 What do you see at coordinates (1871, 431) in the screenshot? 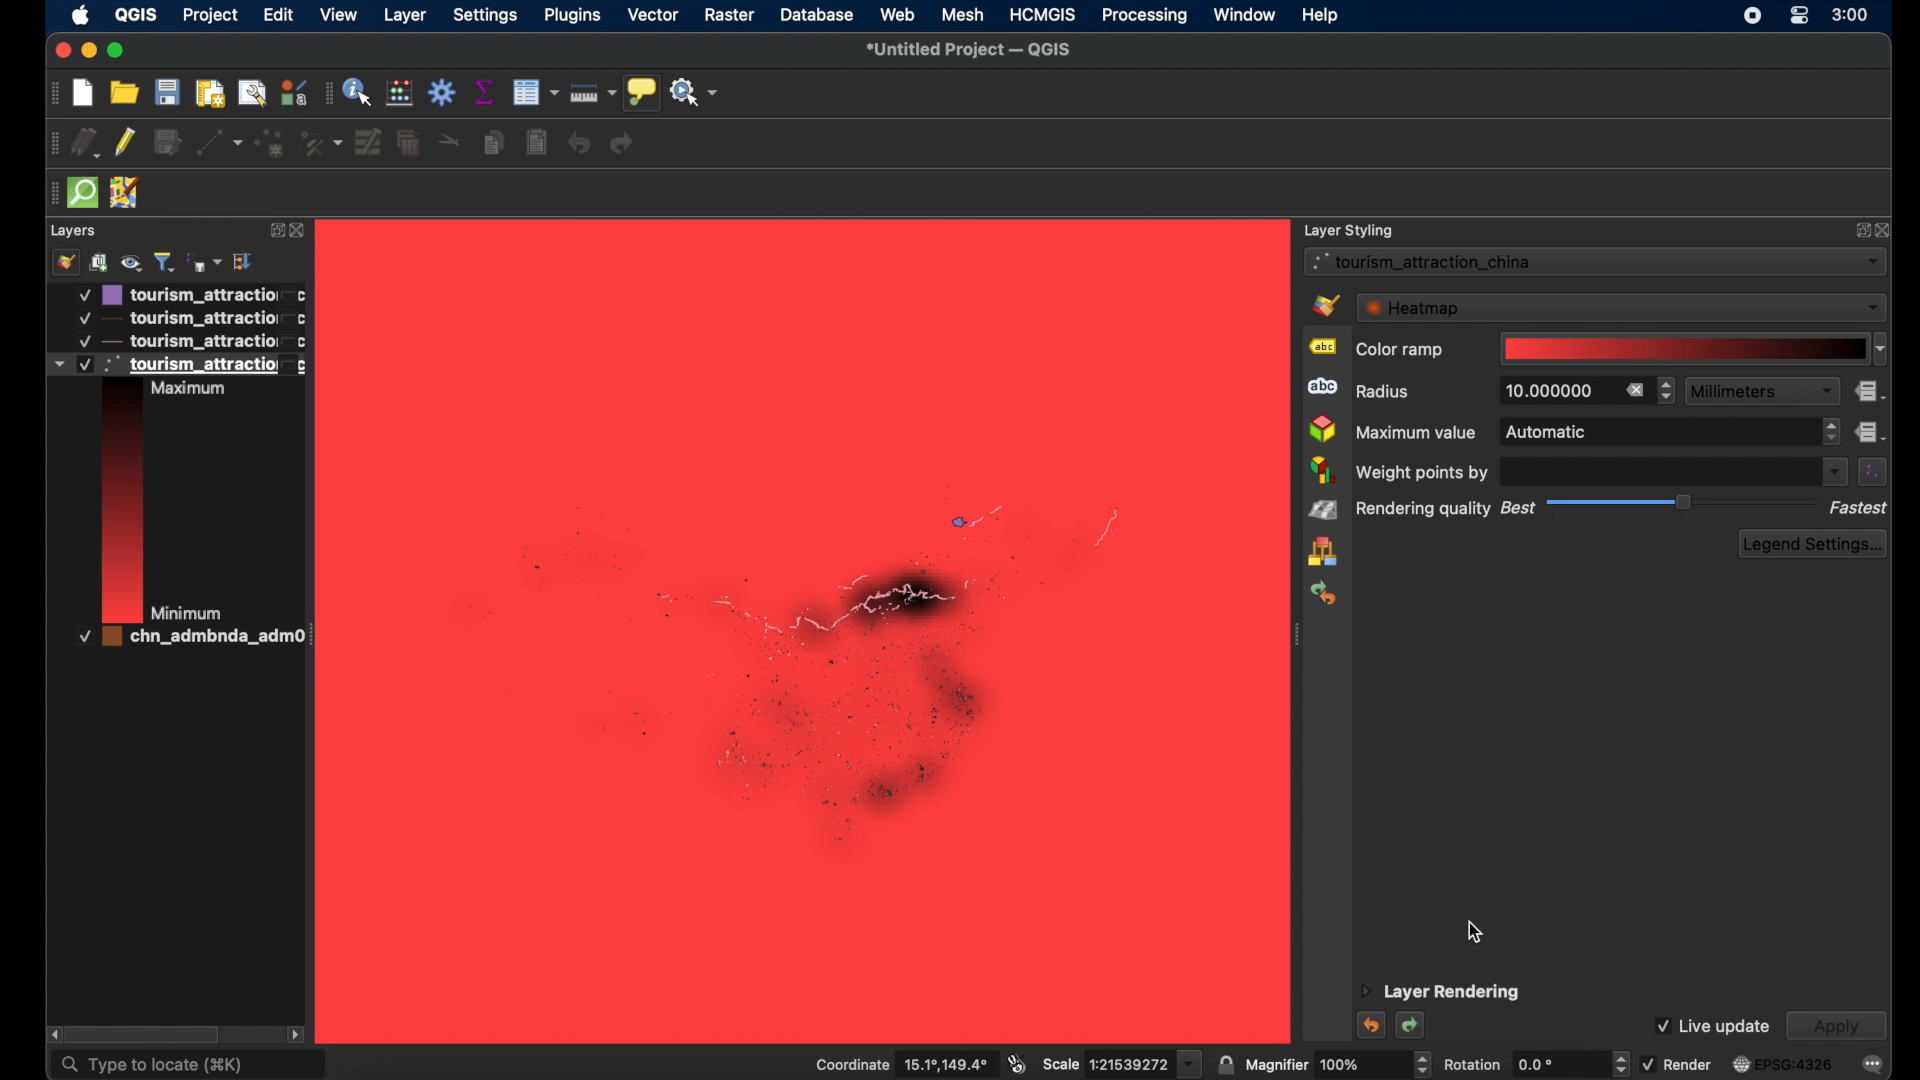
I see `data defined override` at bounding box center [1871, 431].